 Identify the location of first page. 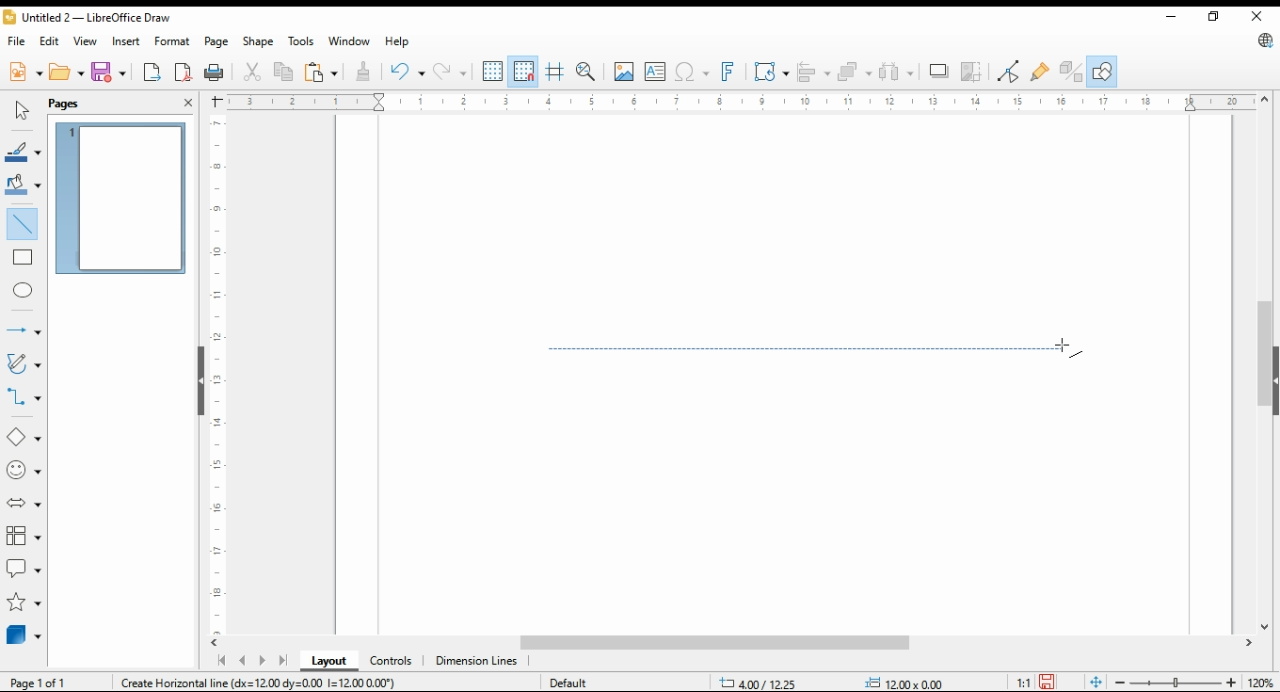
(220, 661).